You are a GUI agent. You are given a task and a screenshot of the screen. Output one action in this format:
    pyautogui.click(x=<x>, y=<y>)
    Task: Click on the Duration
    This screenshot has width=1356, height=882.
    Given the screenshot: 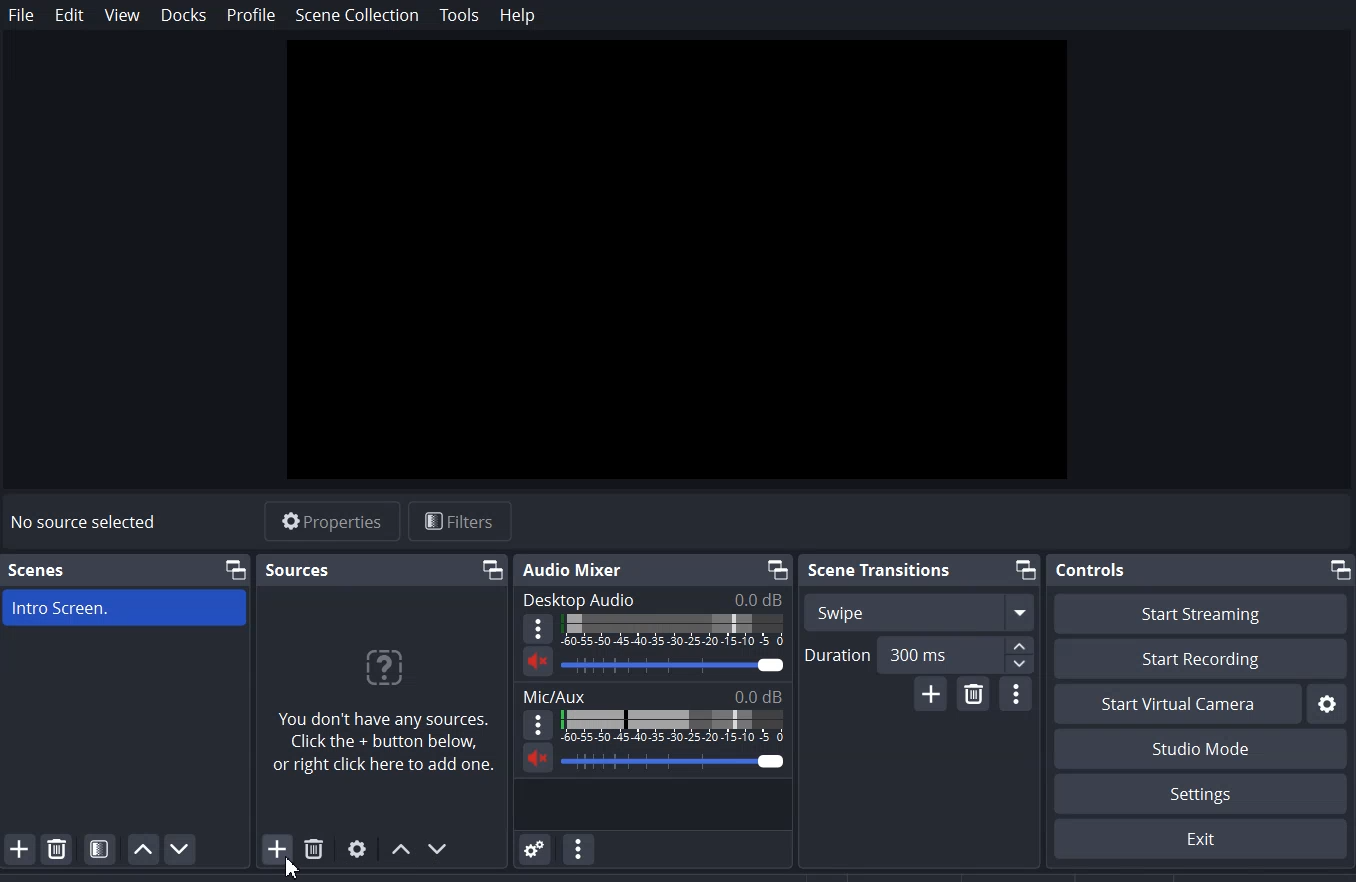 What is the action you would take?
    pyautogui.click(x=919, y=653)
    